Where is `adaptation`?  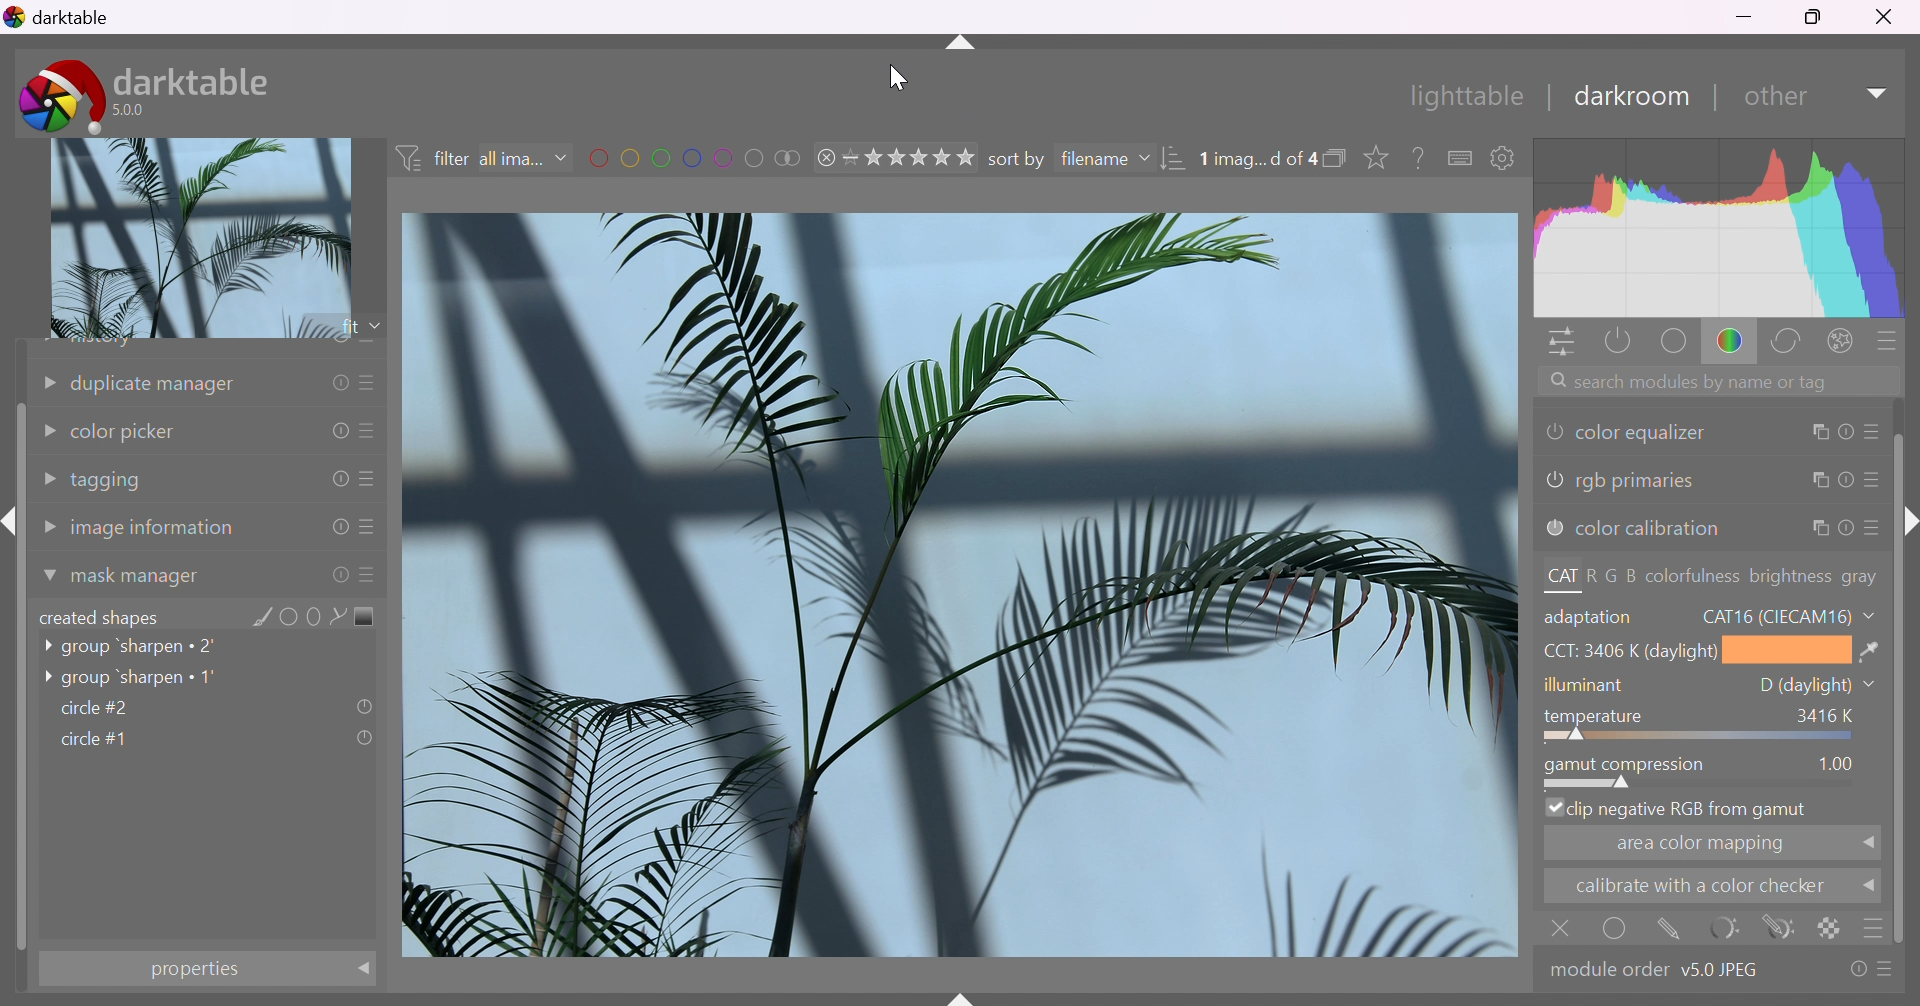 adaptation is located at coordinates (1709, 617).